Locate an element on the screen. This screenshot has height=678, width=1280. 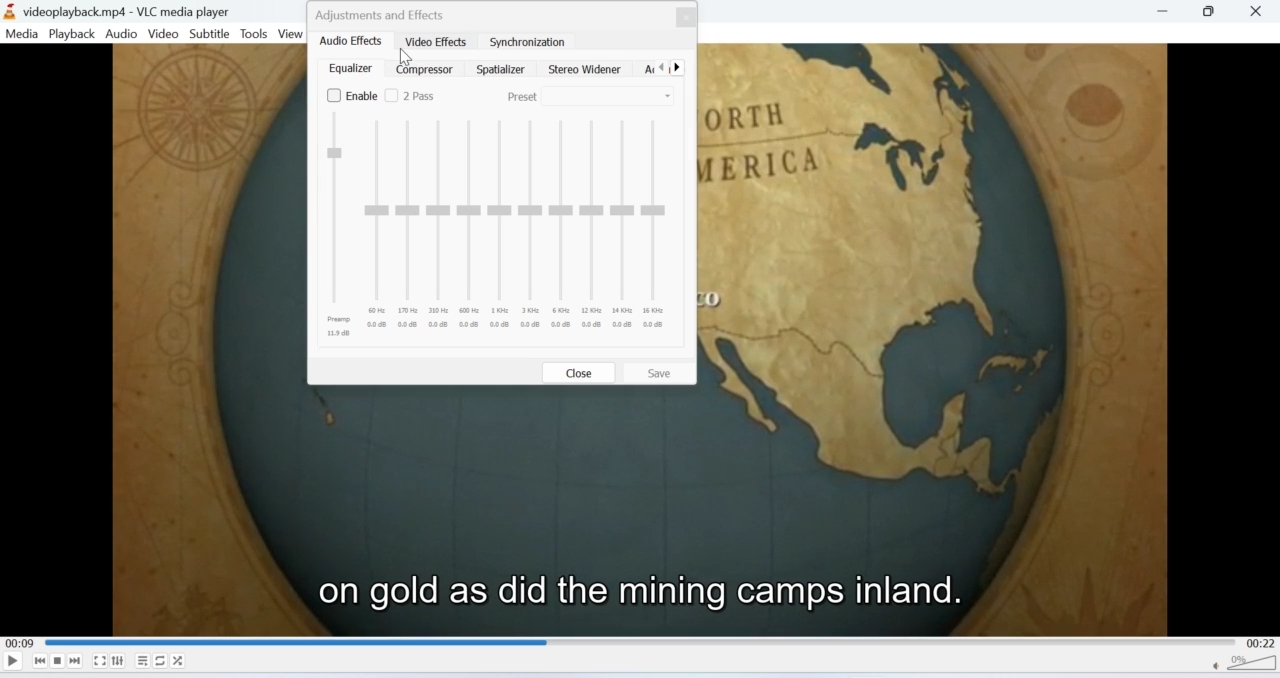
Tools is located at coordinates (254, 34).